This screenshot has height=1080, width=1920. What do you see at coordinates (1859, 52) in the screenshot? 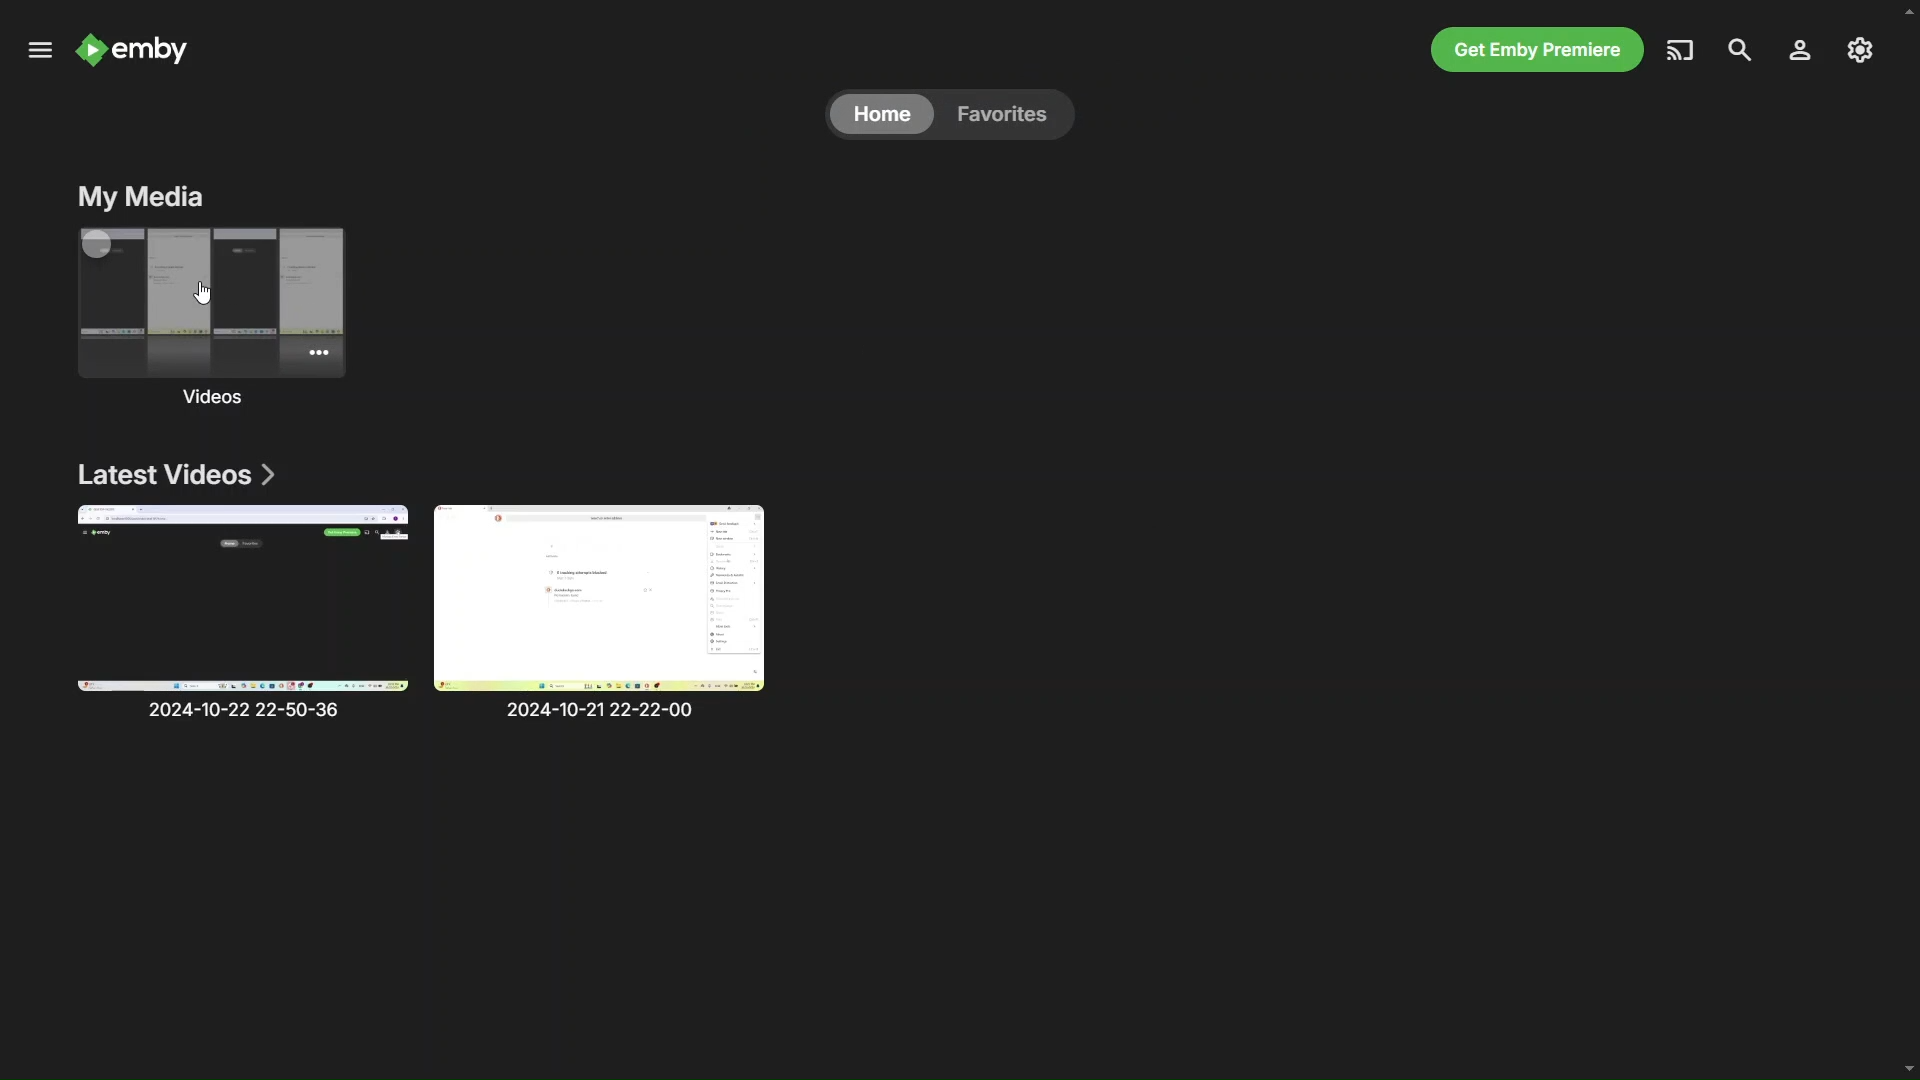
I see `settings` at bounding box center [1859, 52].